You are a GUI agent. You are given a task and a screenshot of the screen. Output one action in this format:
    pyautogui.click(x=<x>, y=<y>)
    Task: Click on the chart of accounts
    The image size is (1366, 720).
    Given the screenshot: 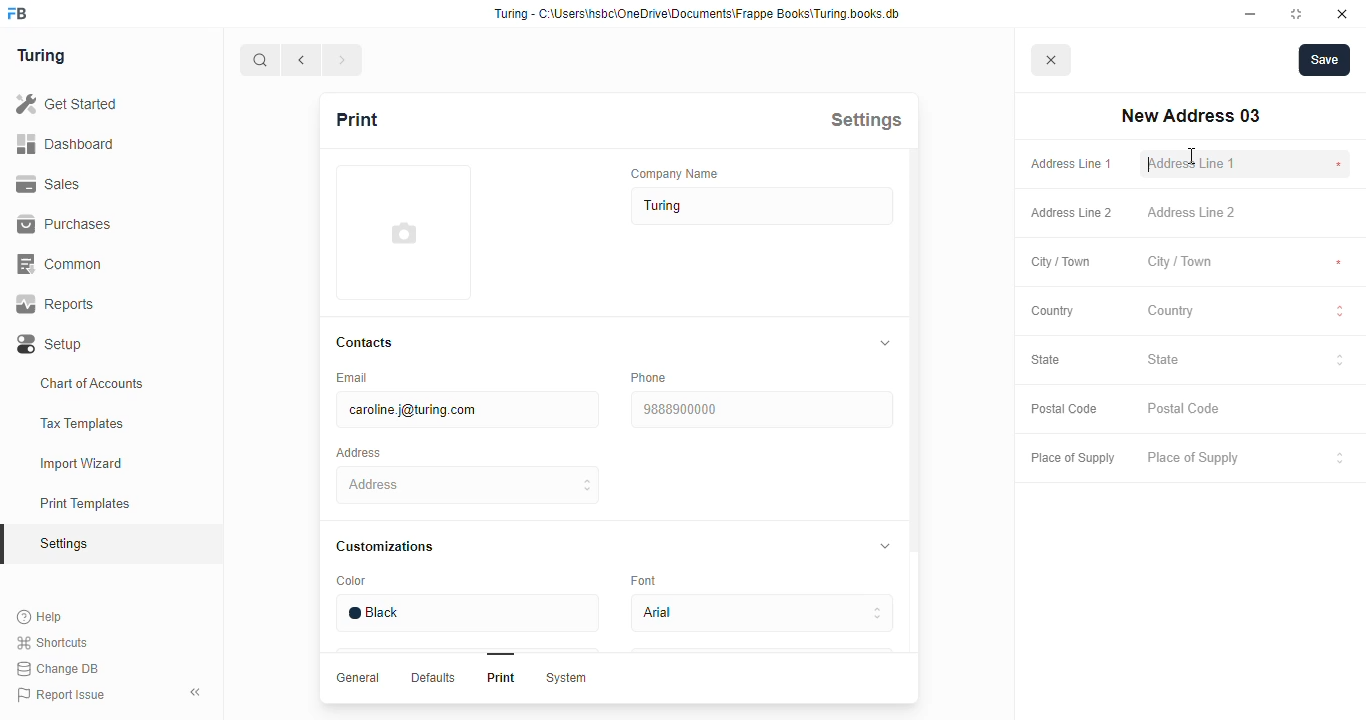 What is the action you would take?
    pyautogui.click(x=92, y=383)
    